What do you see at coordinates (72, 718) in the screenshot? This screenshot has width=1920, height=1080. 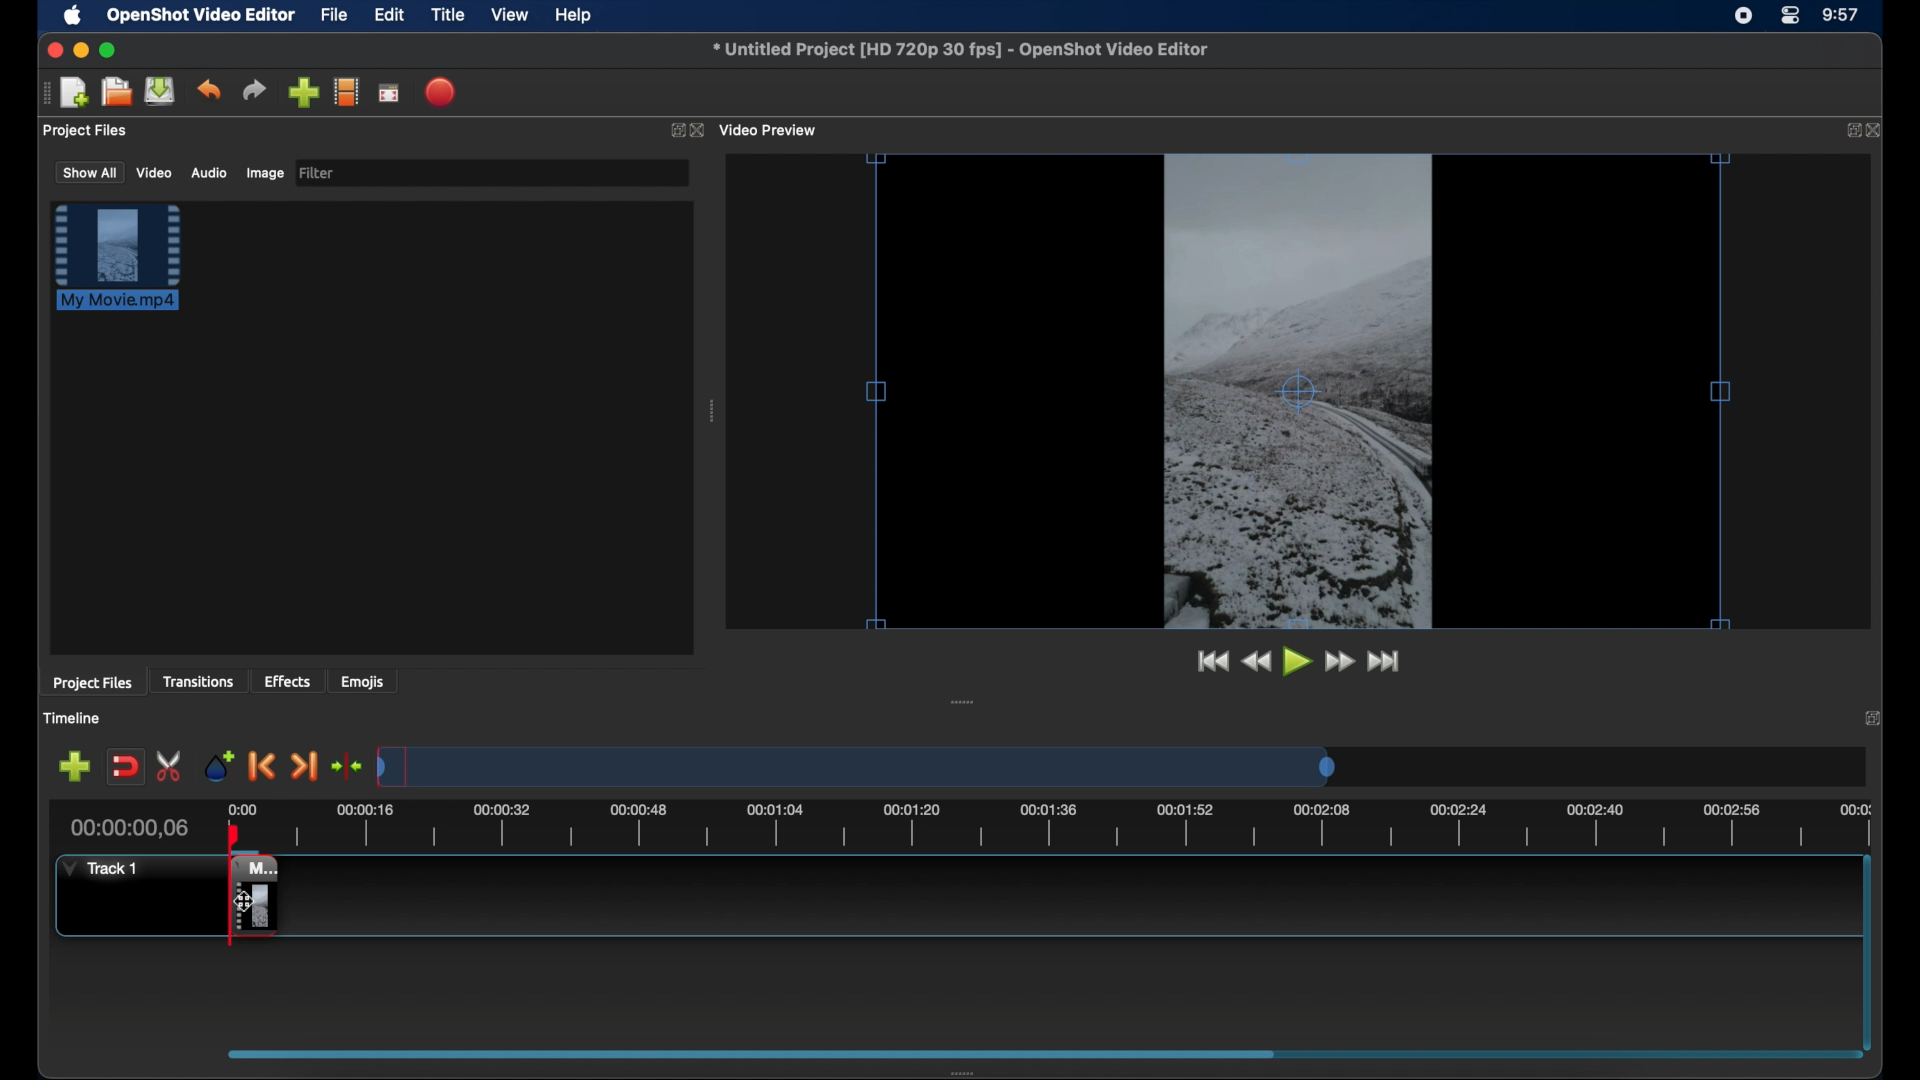 I see `timeline` at bounding box center [72, 718].